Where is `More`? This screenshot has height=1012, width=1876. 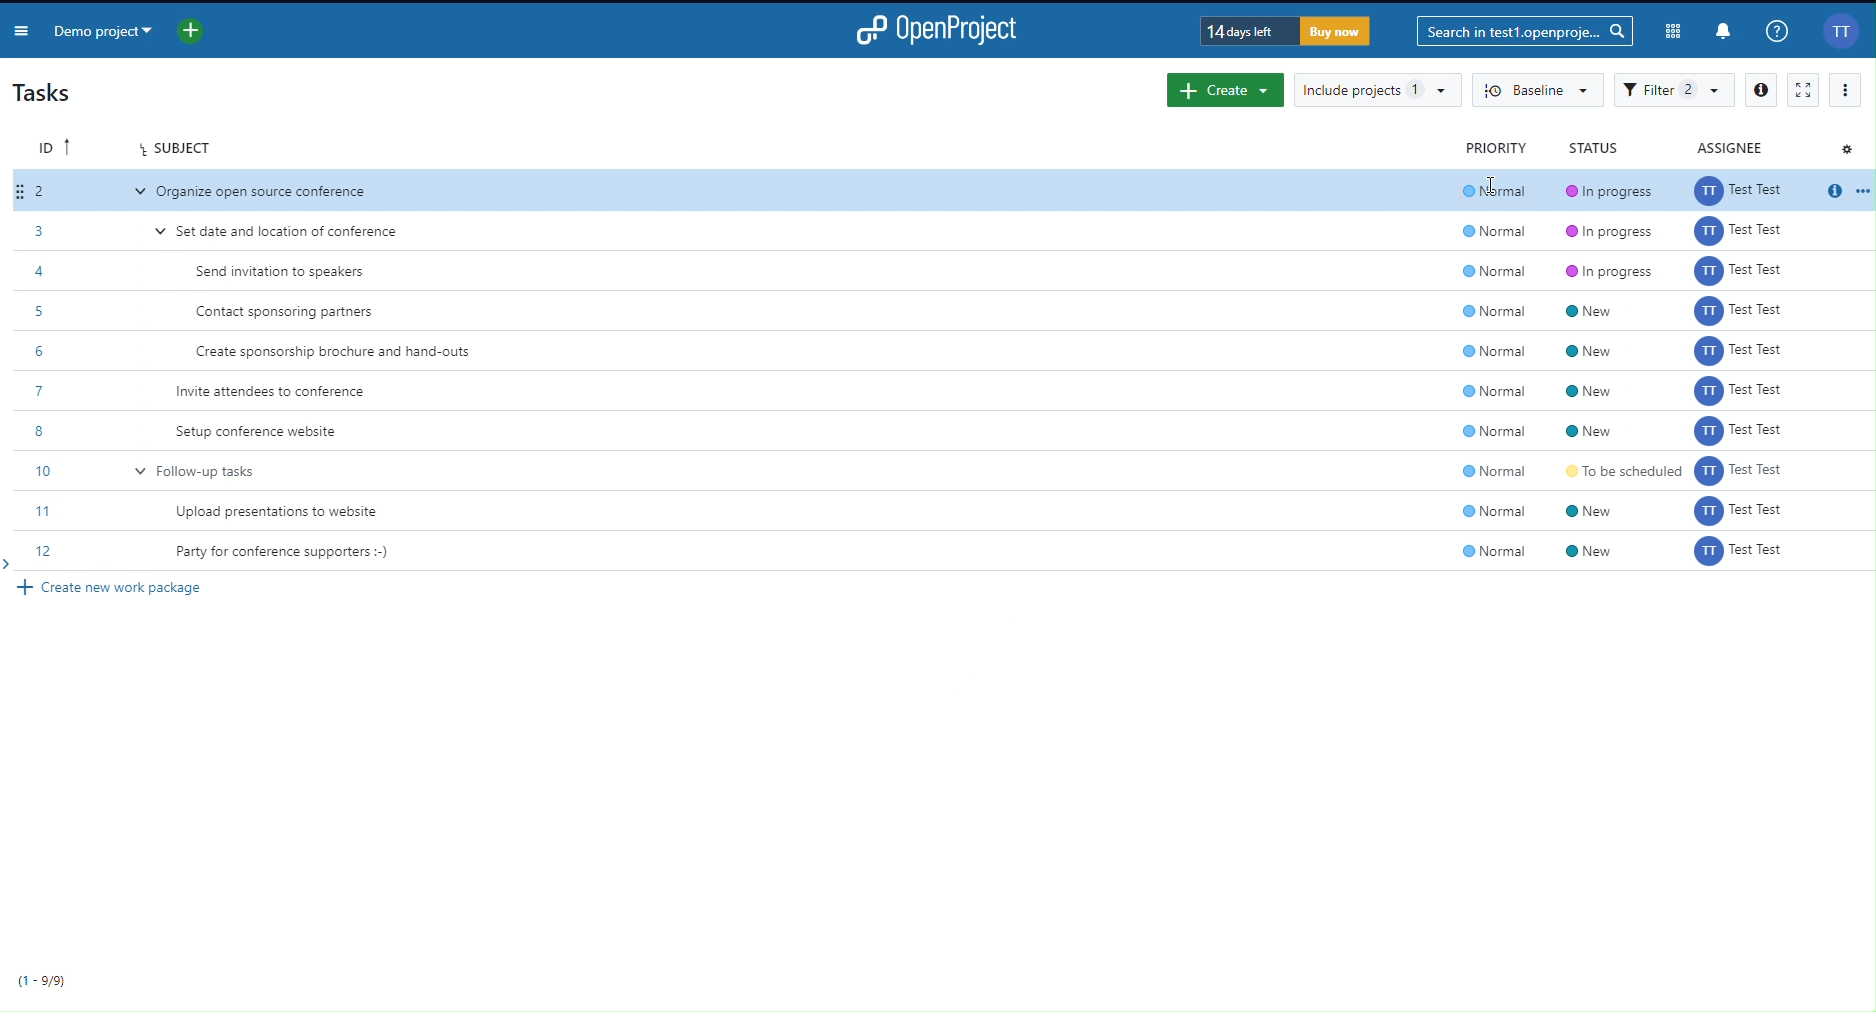 More is located at coordinates (1845, 89).